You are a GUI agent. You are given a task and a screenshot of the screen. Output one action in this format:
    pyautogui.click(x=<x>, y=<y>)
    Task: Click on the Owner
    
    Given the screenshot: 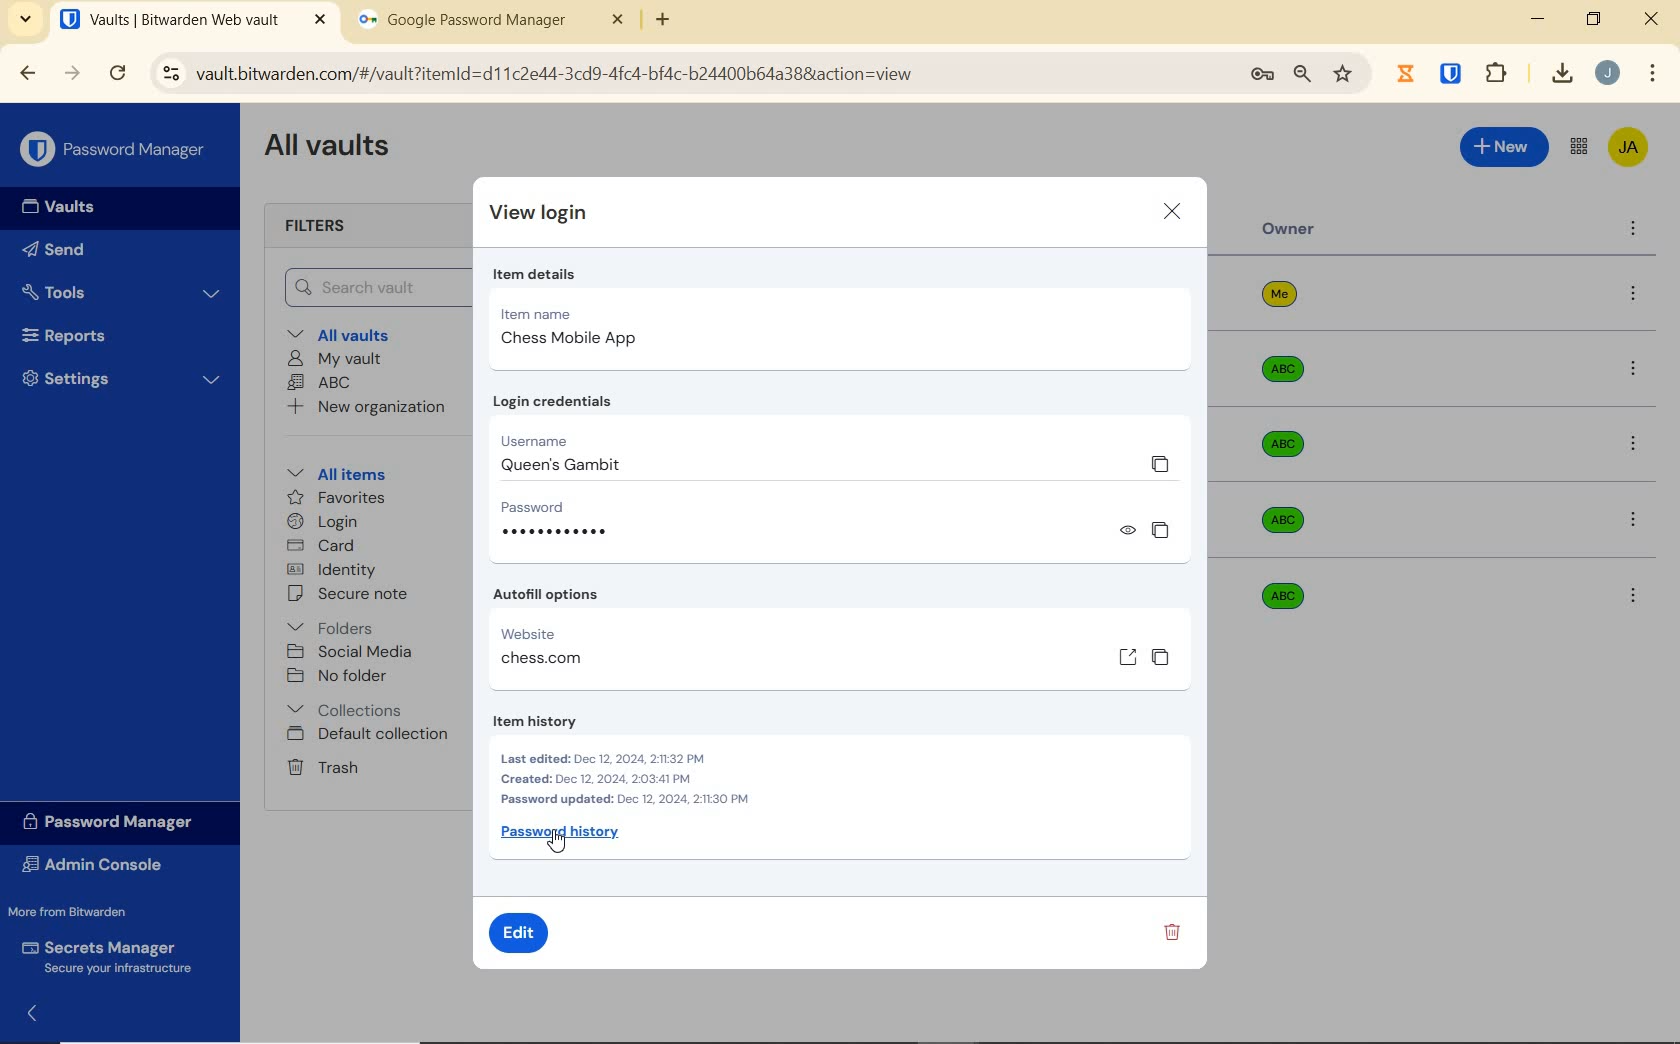 What is the action you would take?
    pyautogui.click(x=1286, y=229)
    